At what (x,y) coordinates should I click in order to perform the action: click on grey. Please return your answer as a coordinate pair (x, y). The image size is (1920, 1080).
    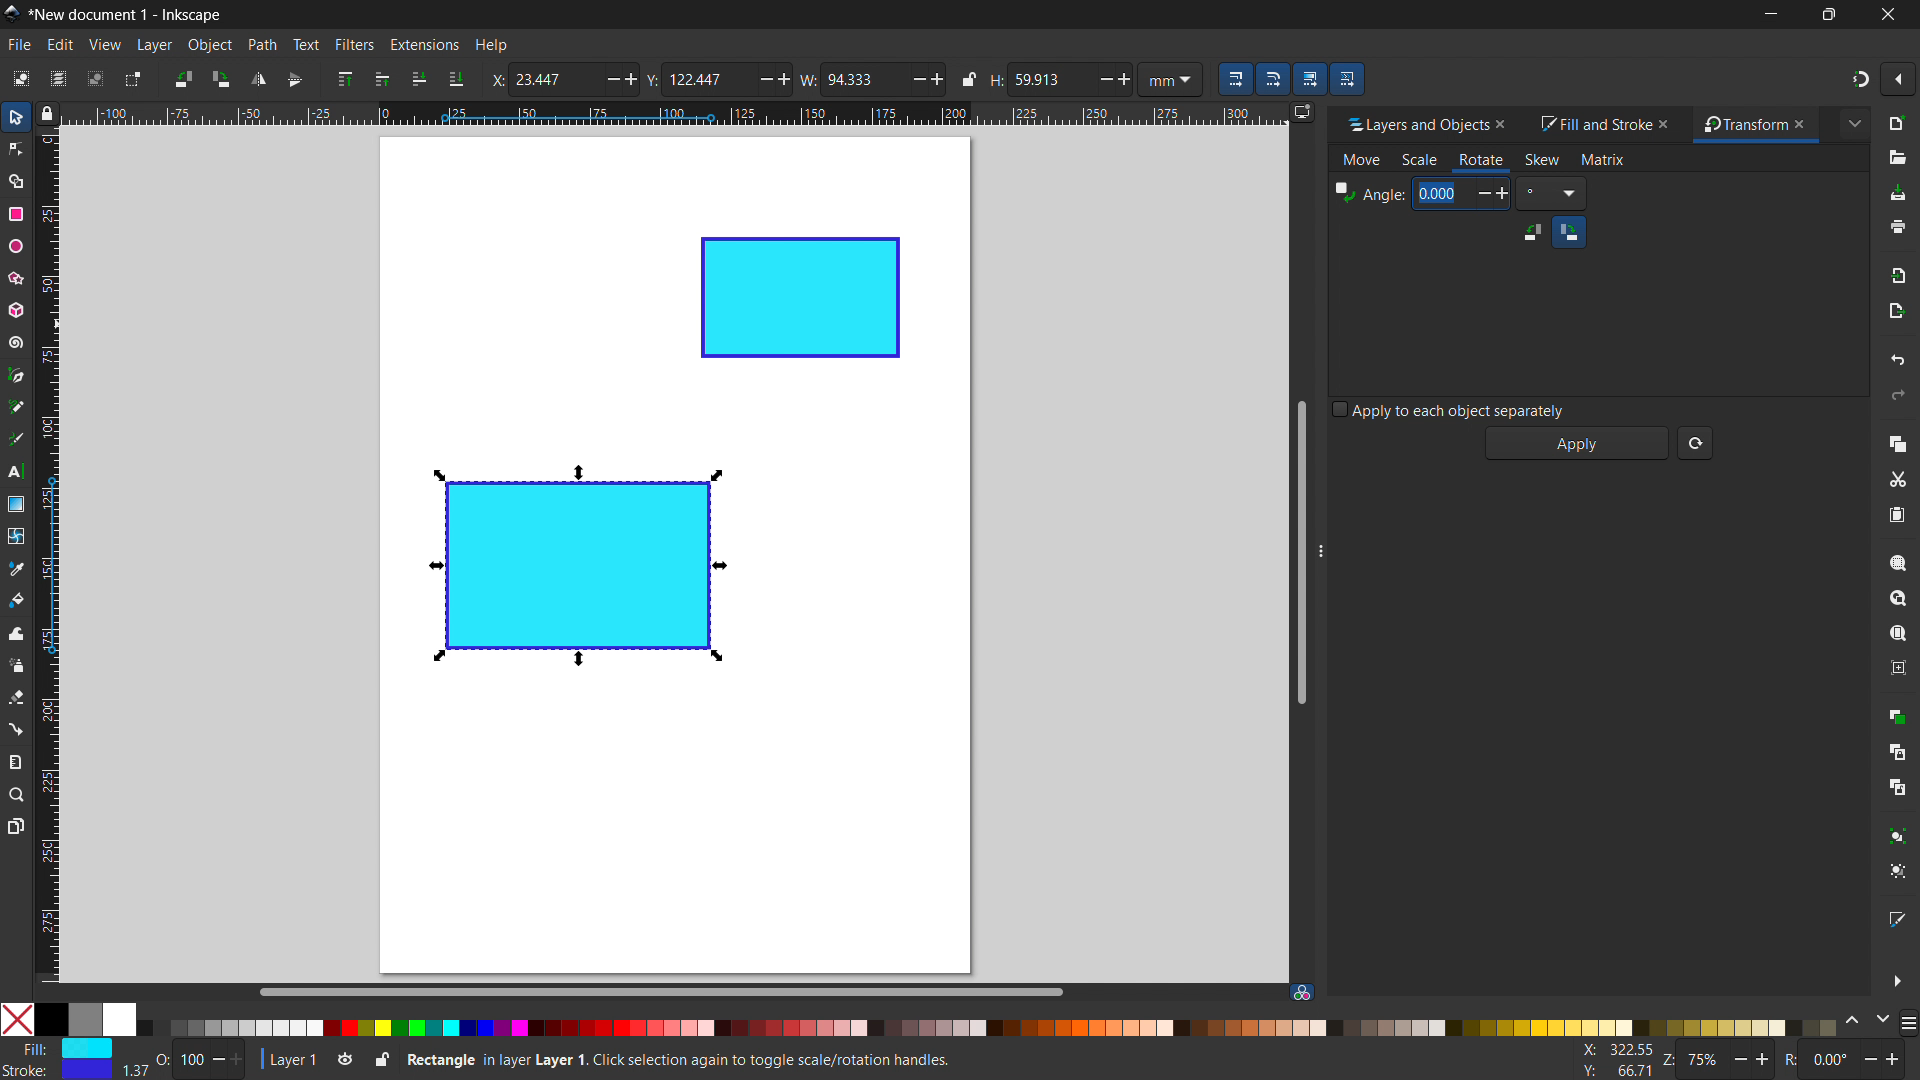
    Looking at the image, I should click on (84, 1019).